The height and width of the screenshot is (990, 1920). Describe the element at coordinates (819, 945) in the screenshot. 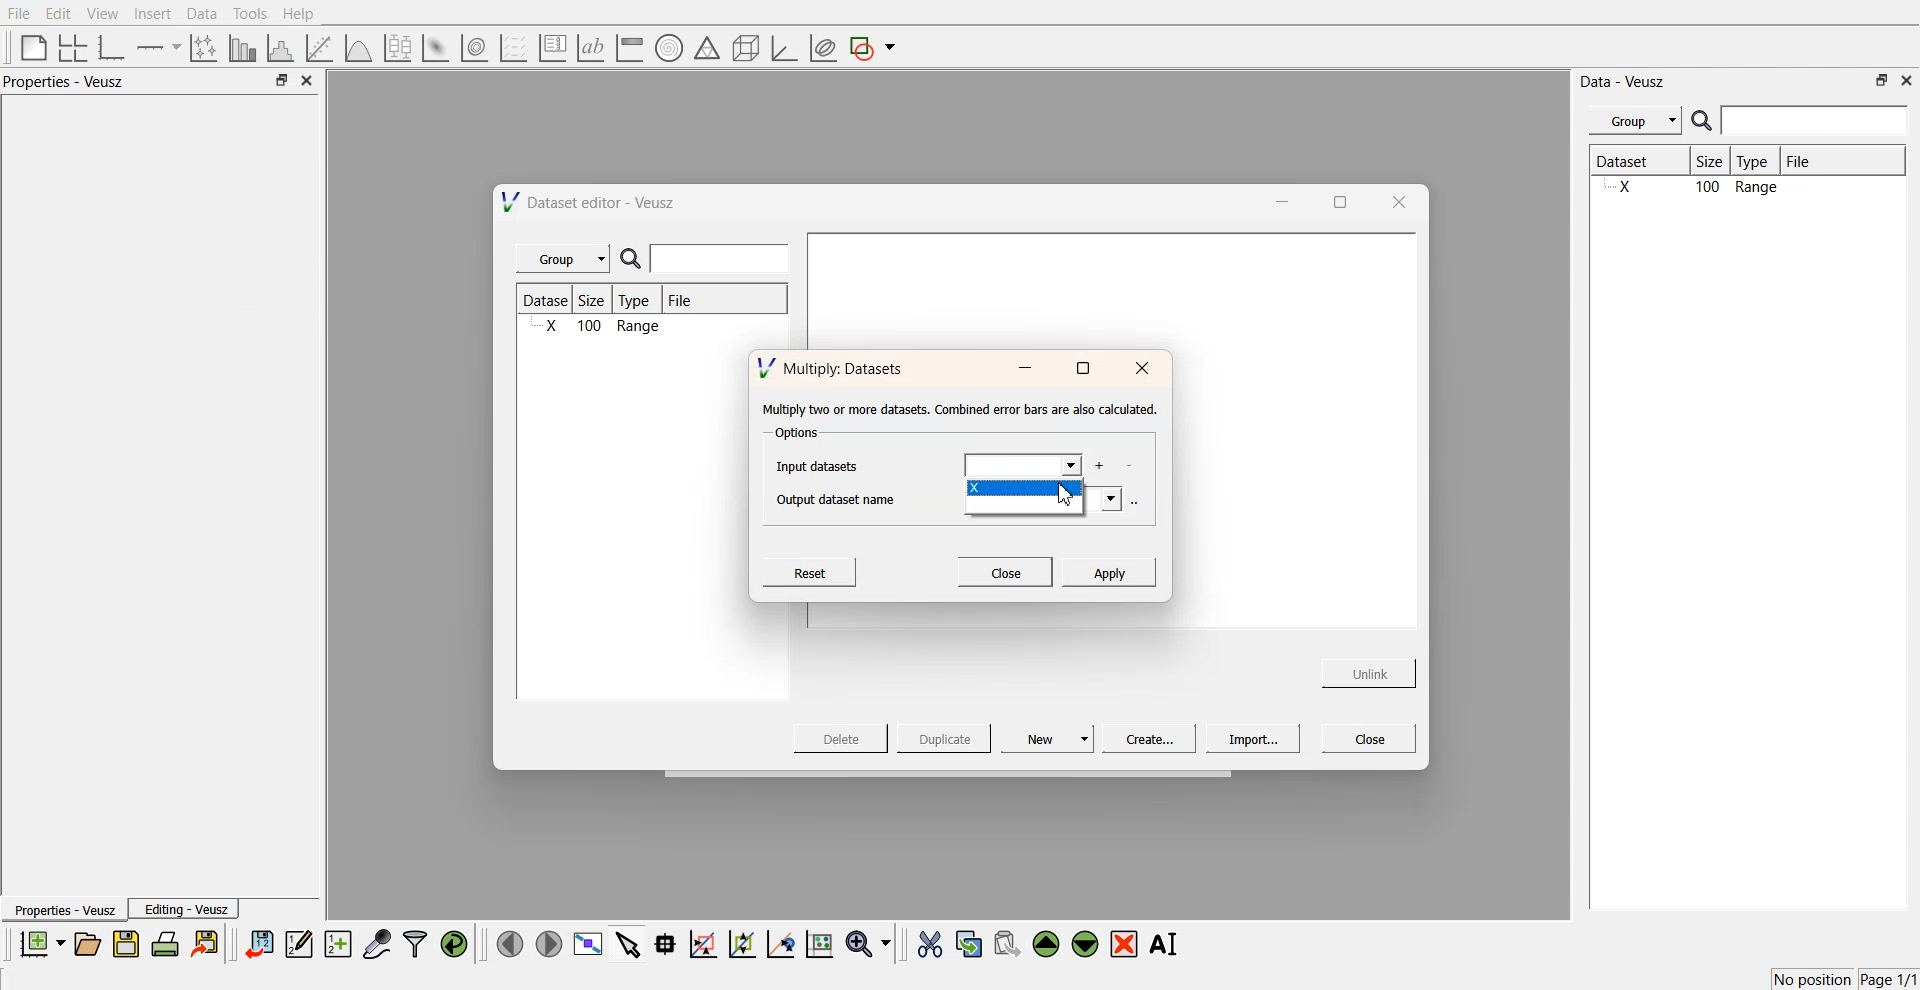

I see `reset the graph axes` at that location.